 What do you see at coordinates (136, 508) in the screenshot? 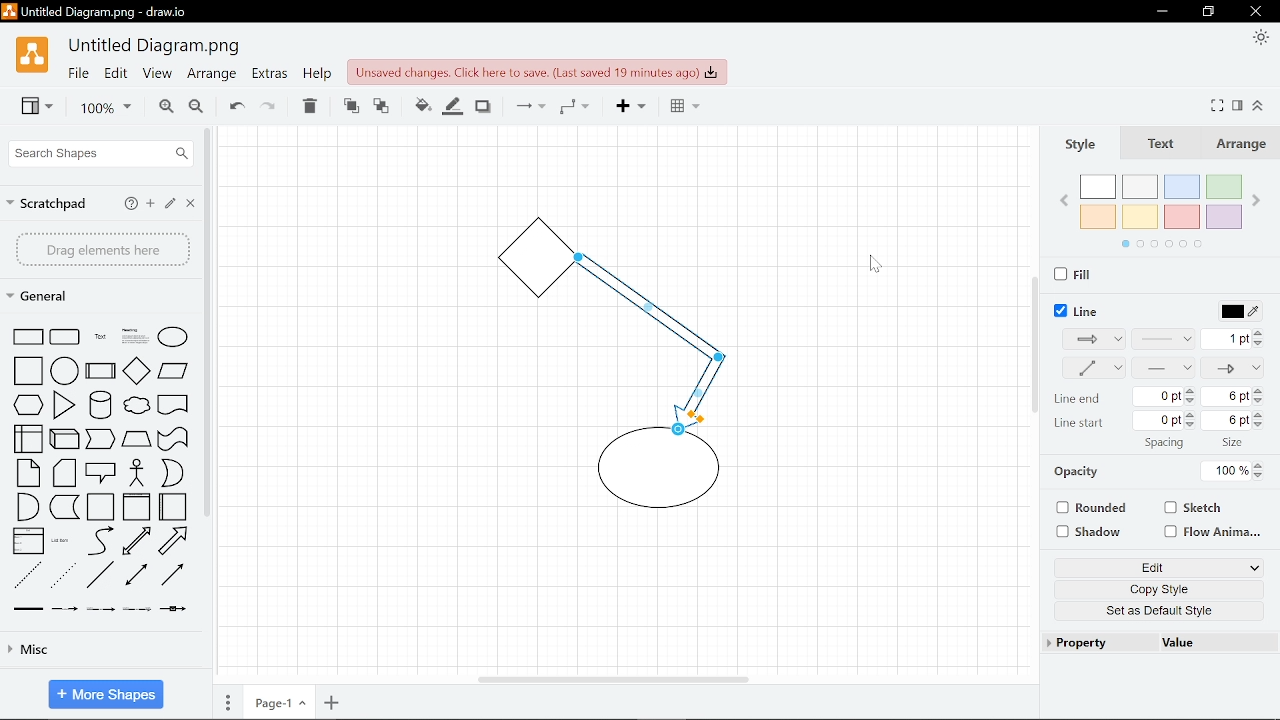
I see `shape` at bounding box center [136, 508].